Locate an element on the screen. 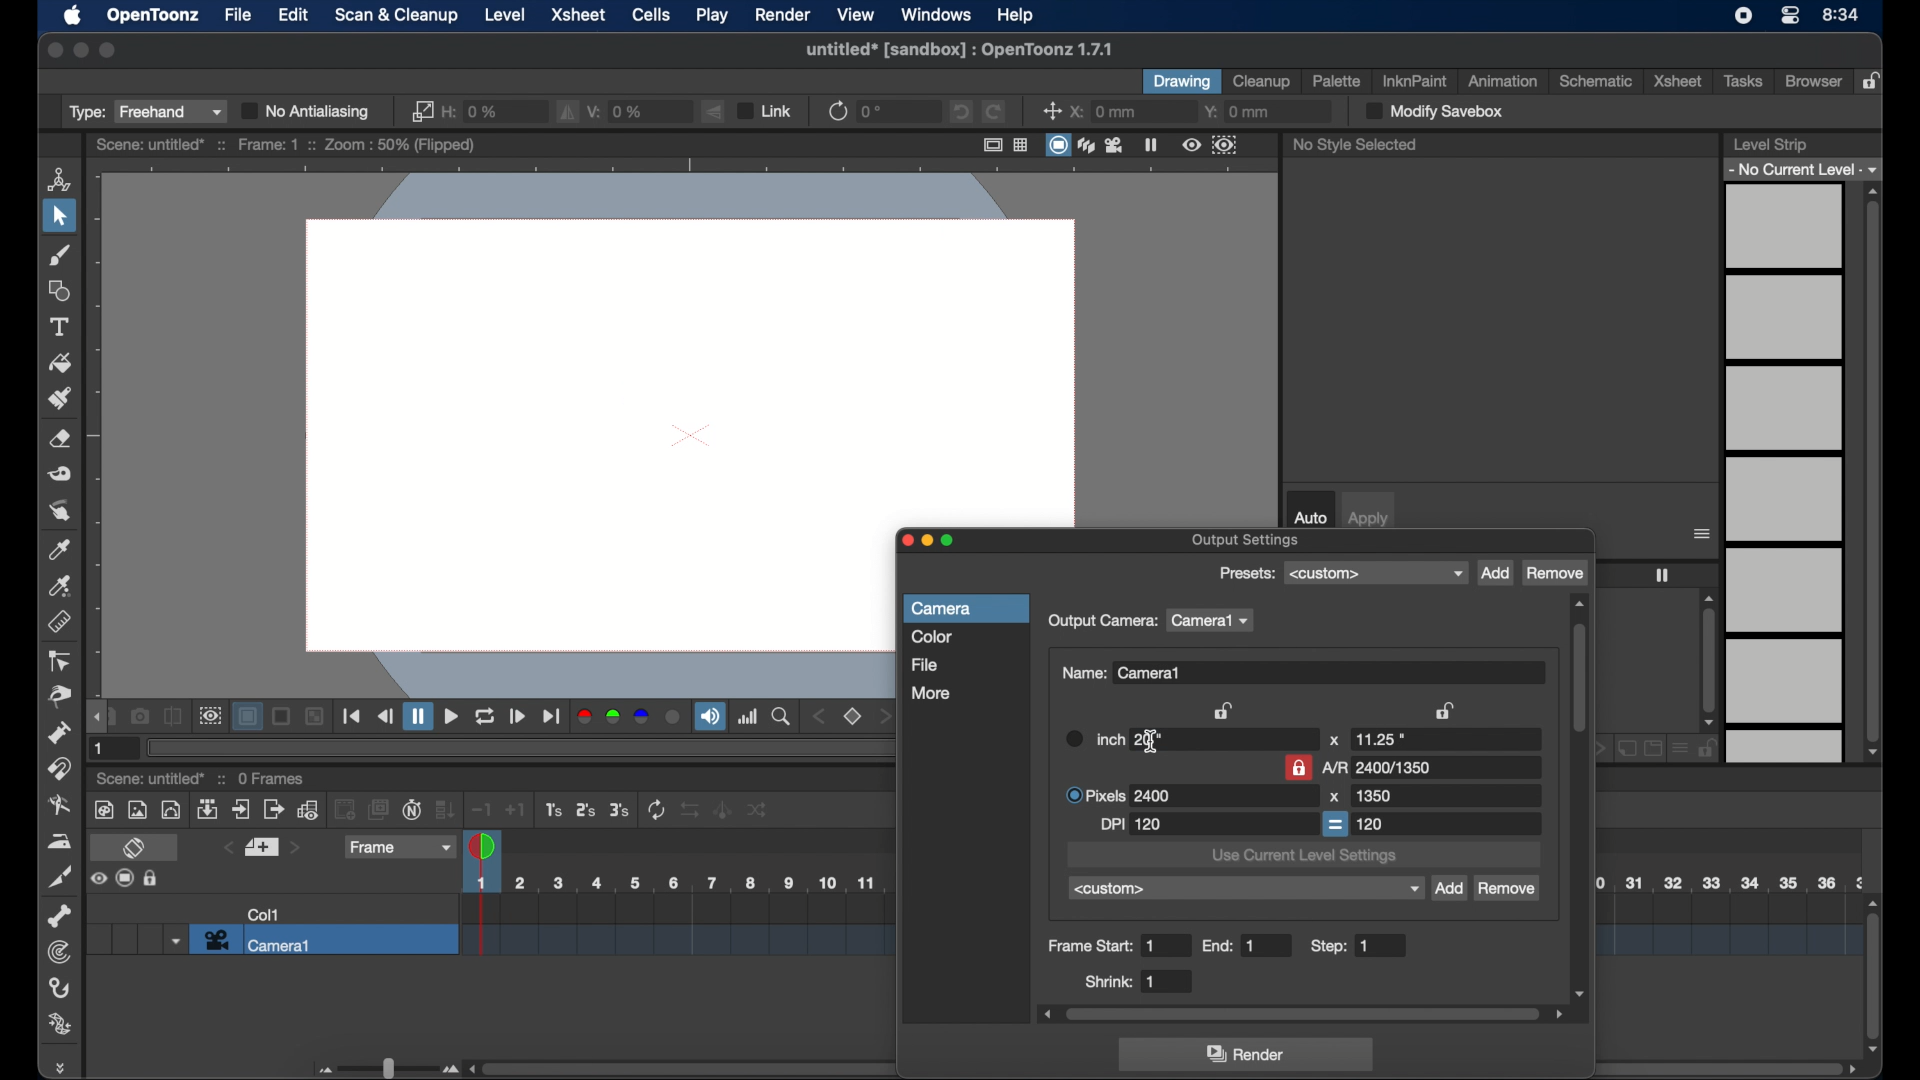 The width and height of the screenshot is (1920, 1080). end is located at coordinates (1232, 946).